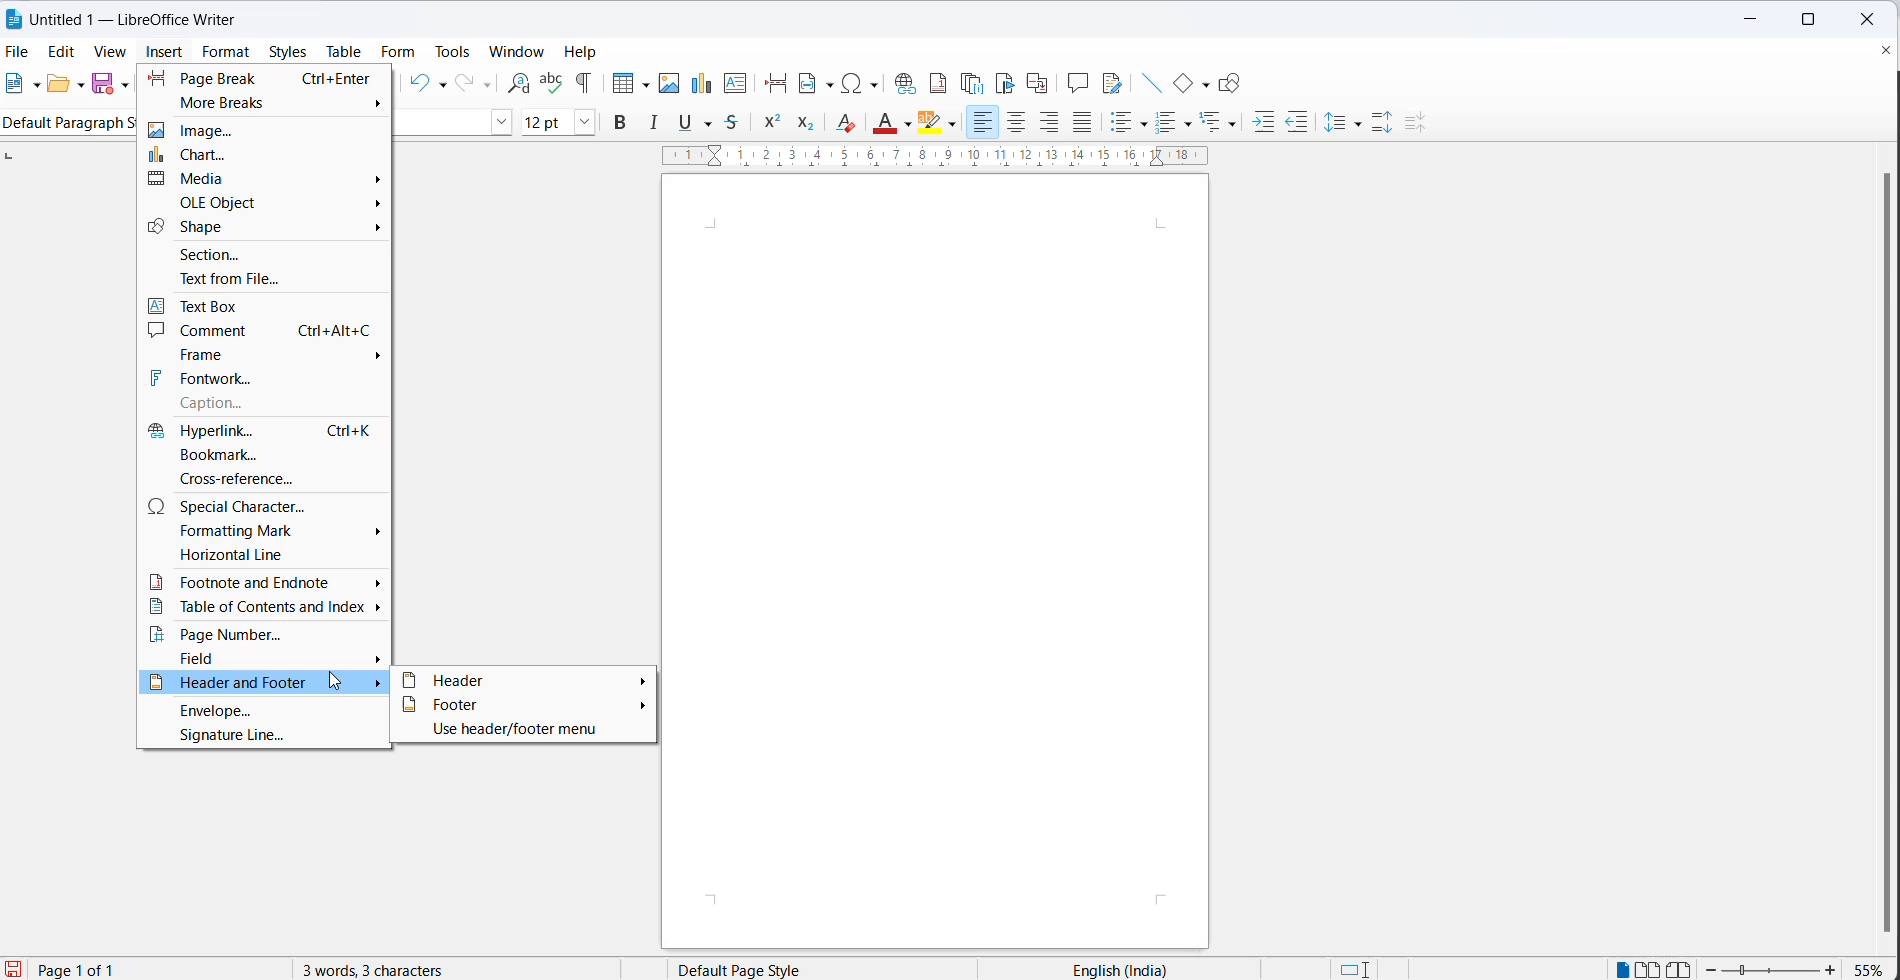 This screenshot has height=980, width=1900. What do you see at coordinates (34, 87) in the screenshot?
I see `file options` at bounding box center [34, 87].